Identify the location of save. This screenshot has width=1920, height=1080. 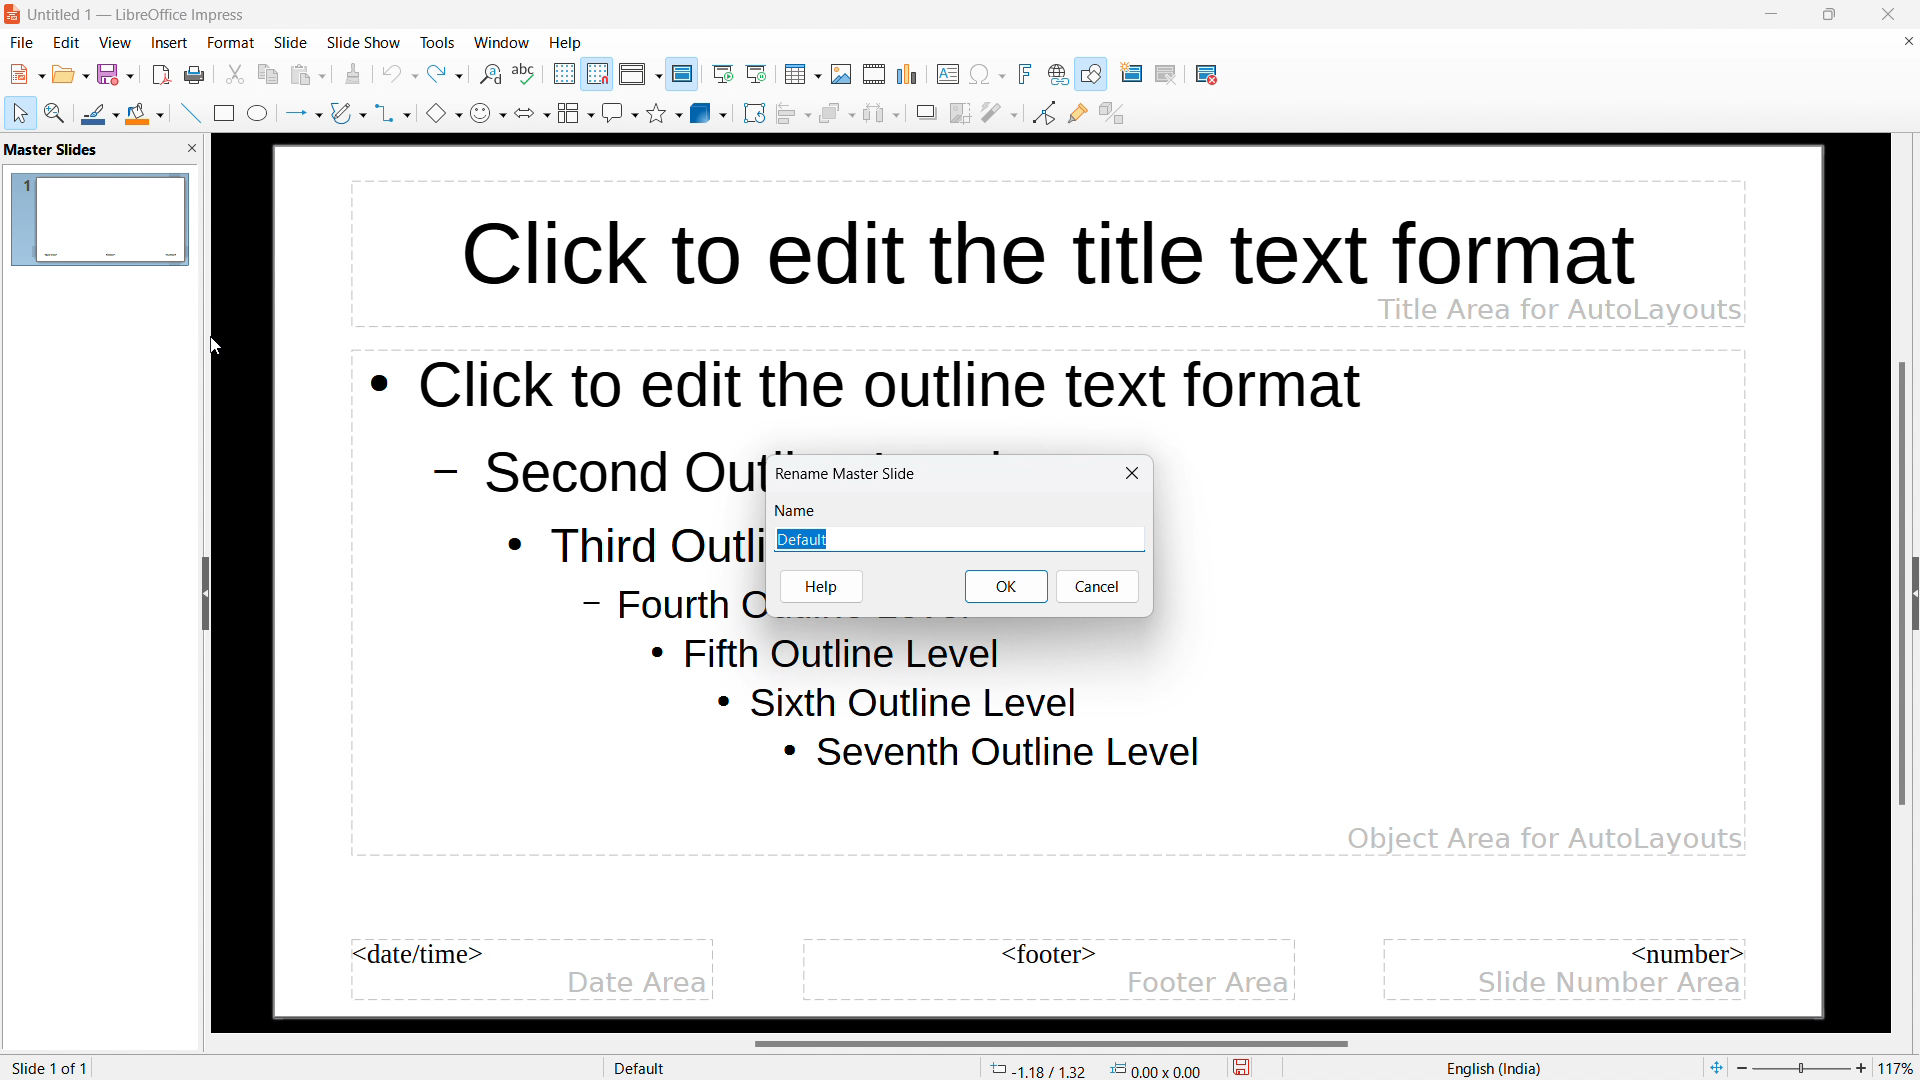
(1242, 1065).